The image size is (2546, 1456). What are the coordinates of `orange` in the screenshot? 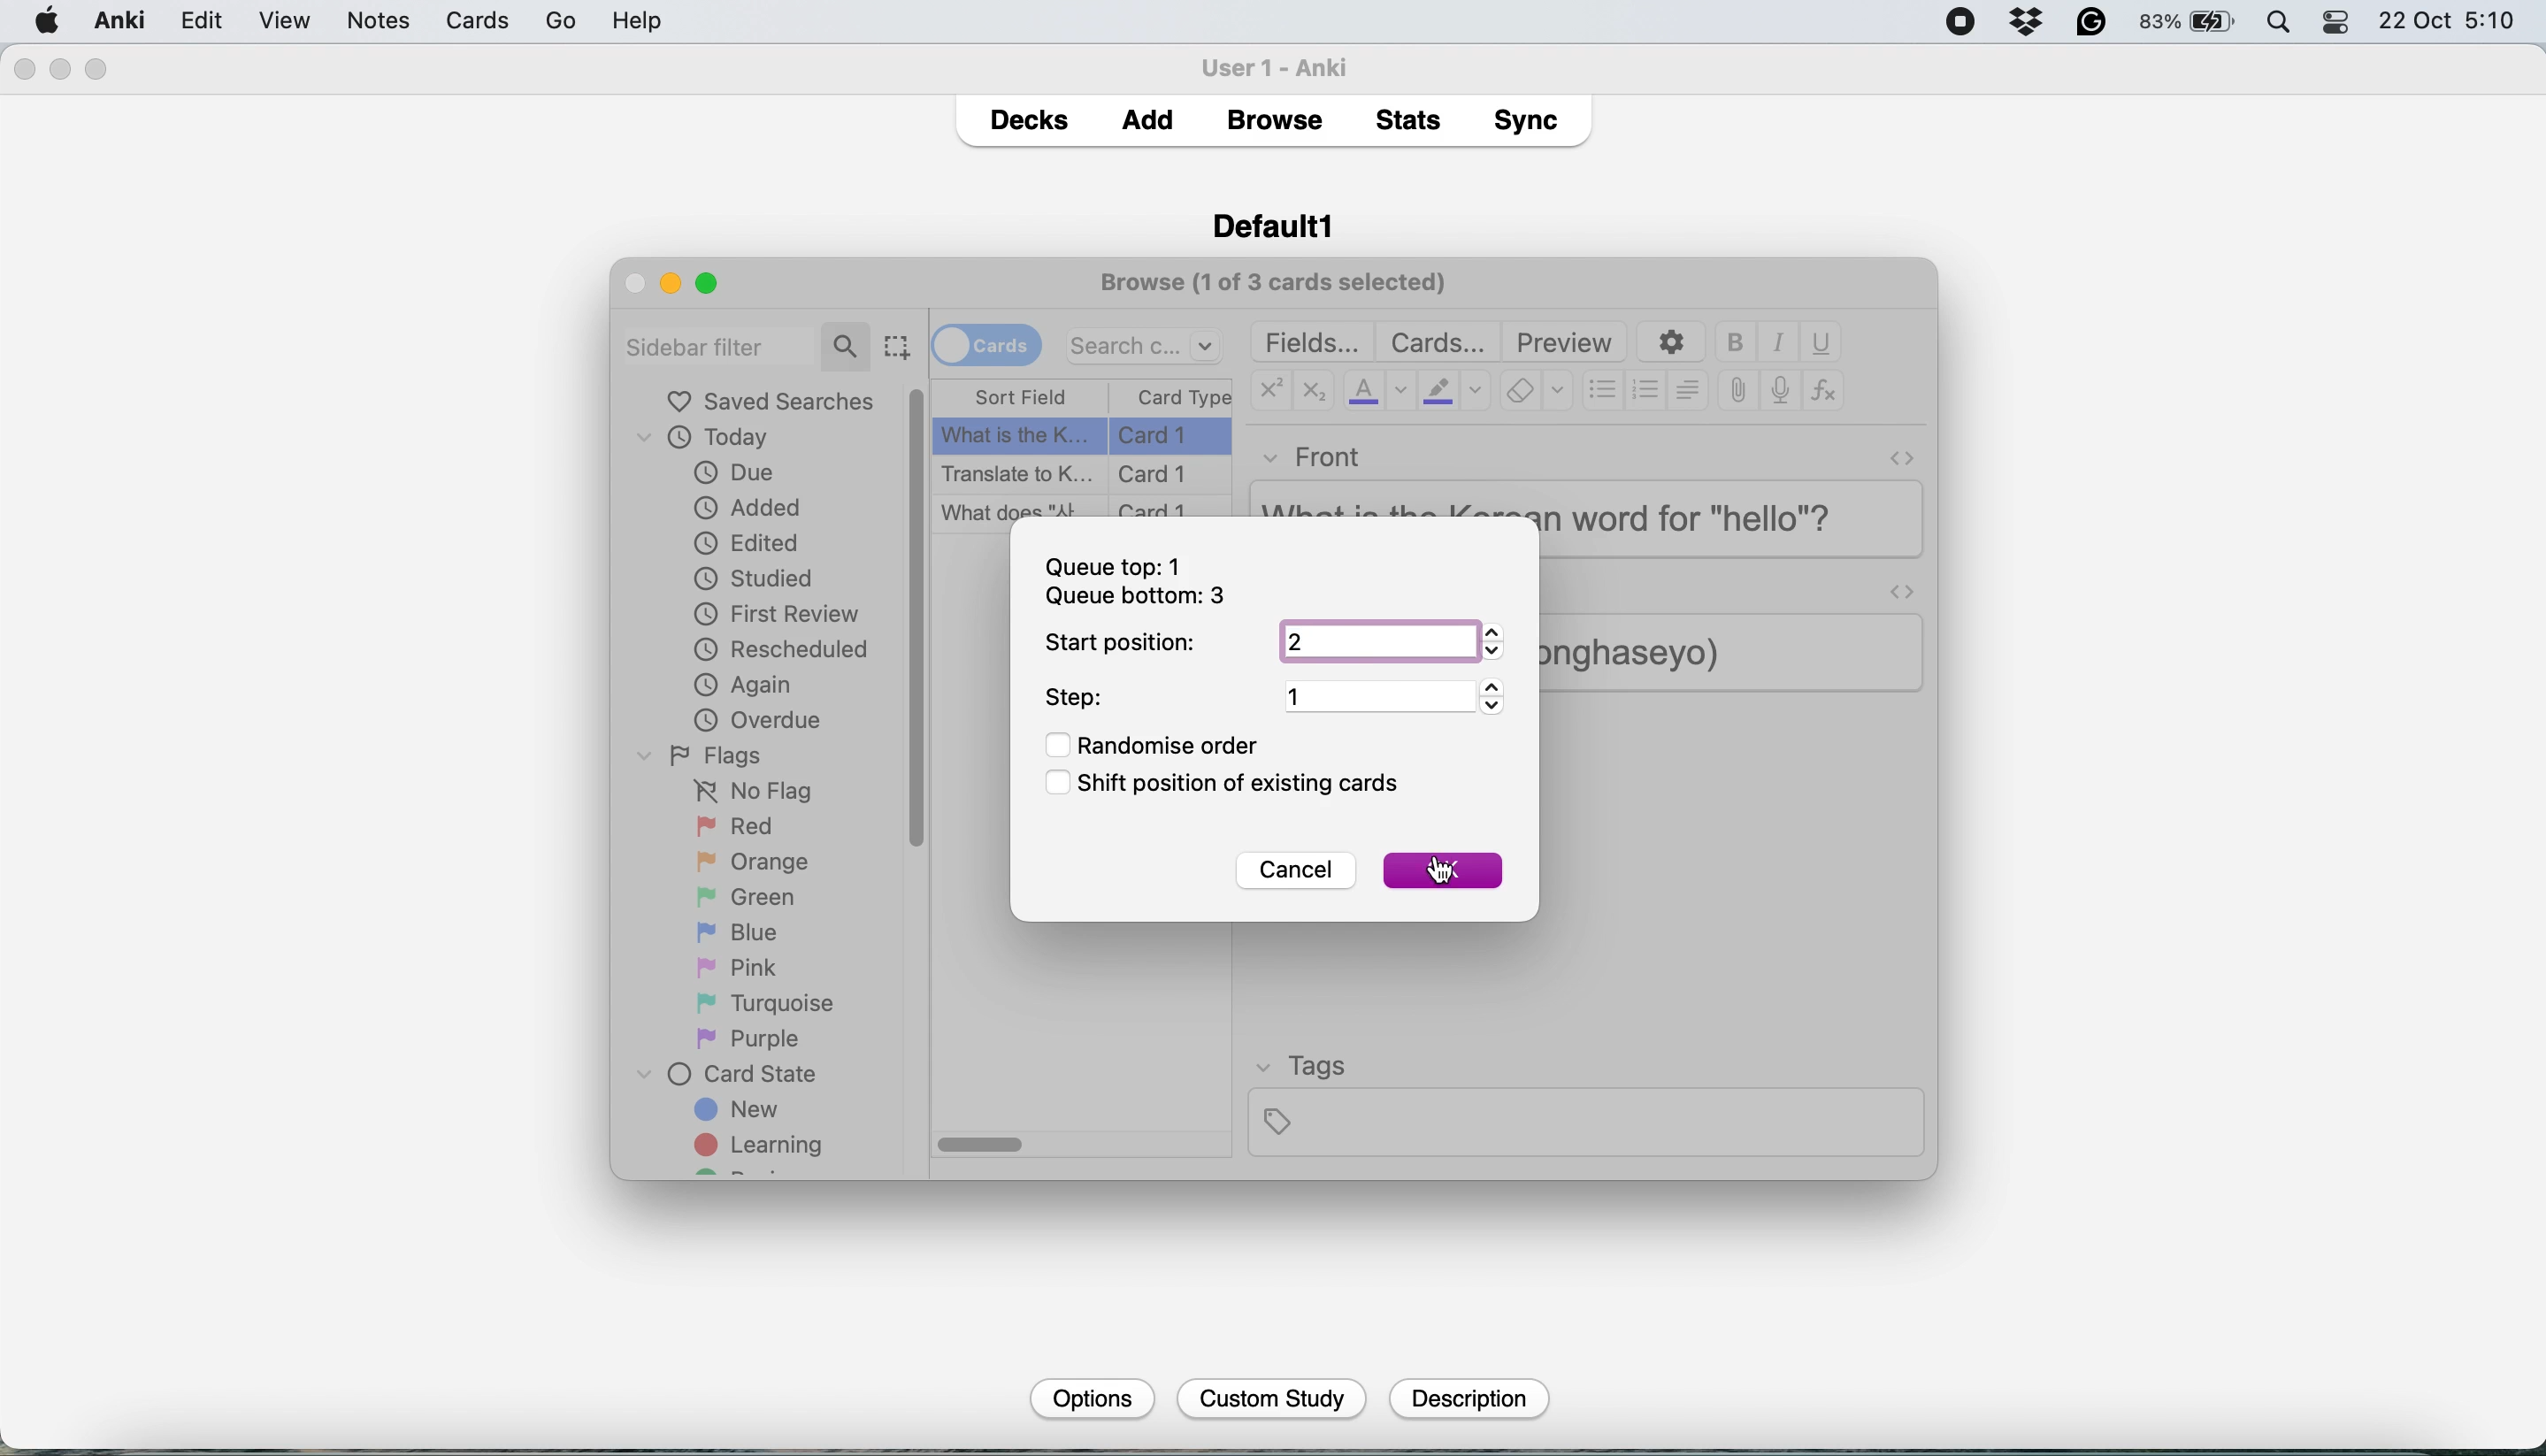 It's located at (752, 861).